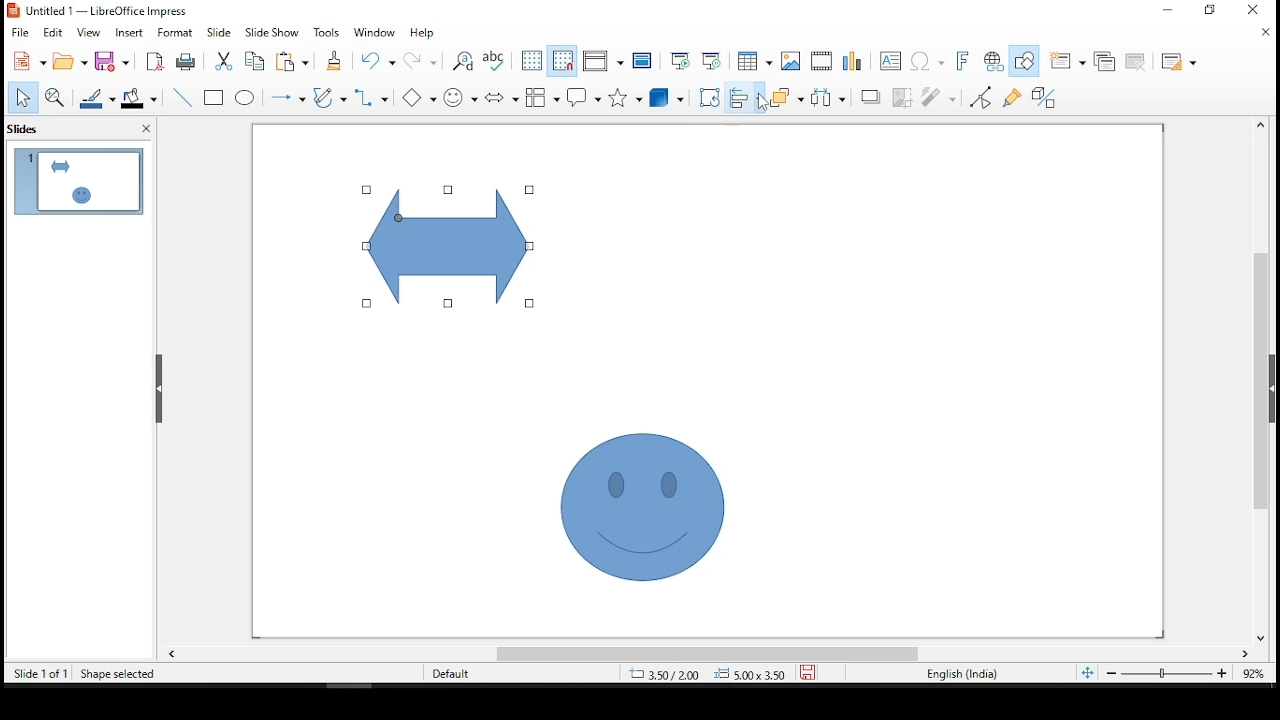 The height and width of the screenshot is (720, 1280). Describe the element at coordinates (1257, 9) in the screenshot. I see `close window` at that location.